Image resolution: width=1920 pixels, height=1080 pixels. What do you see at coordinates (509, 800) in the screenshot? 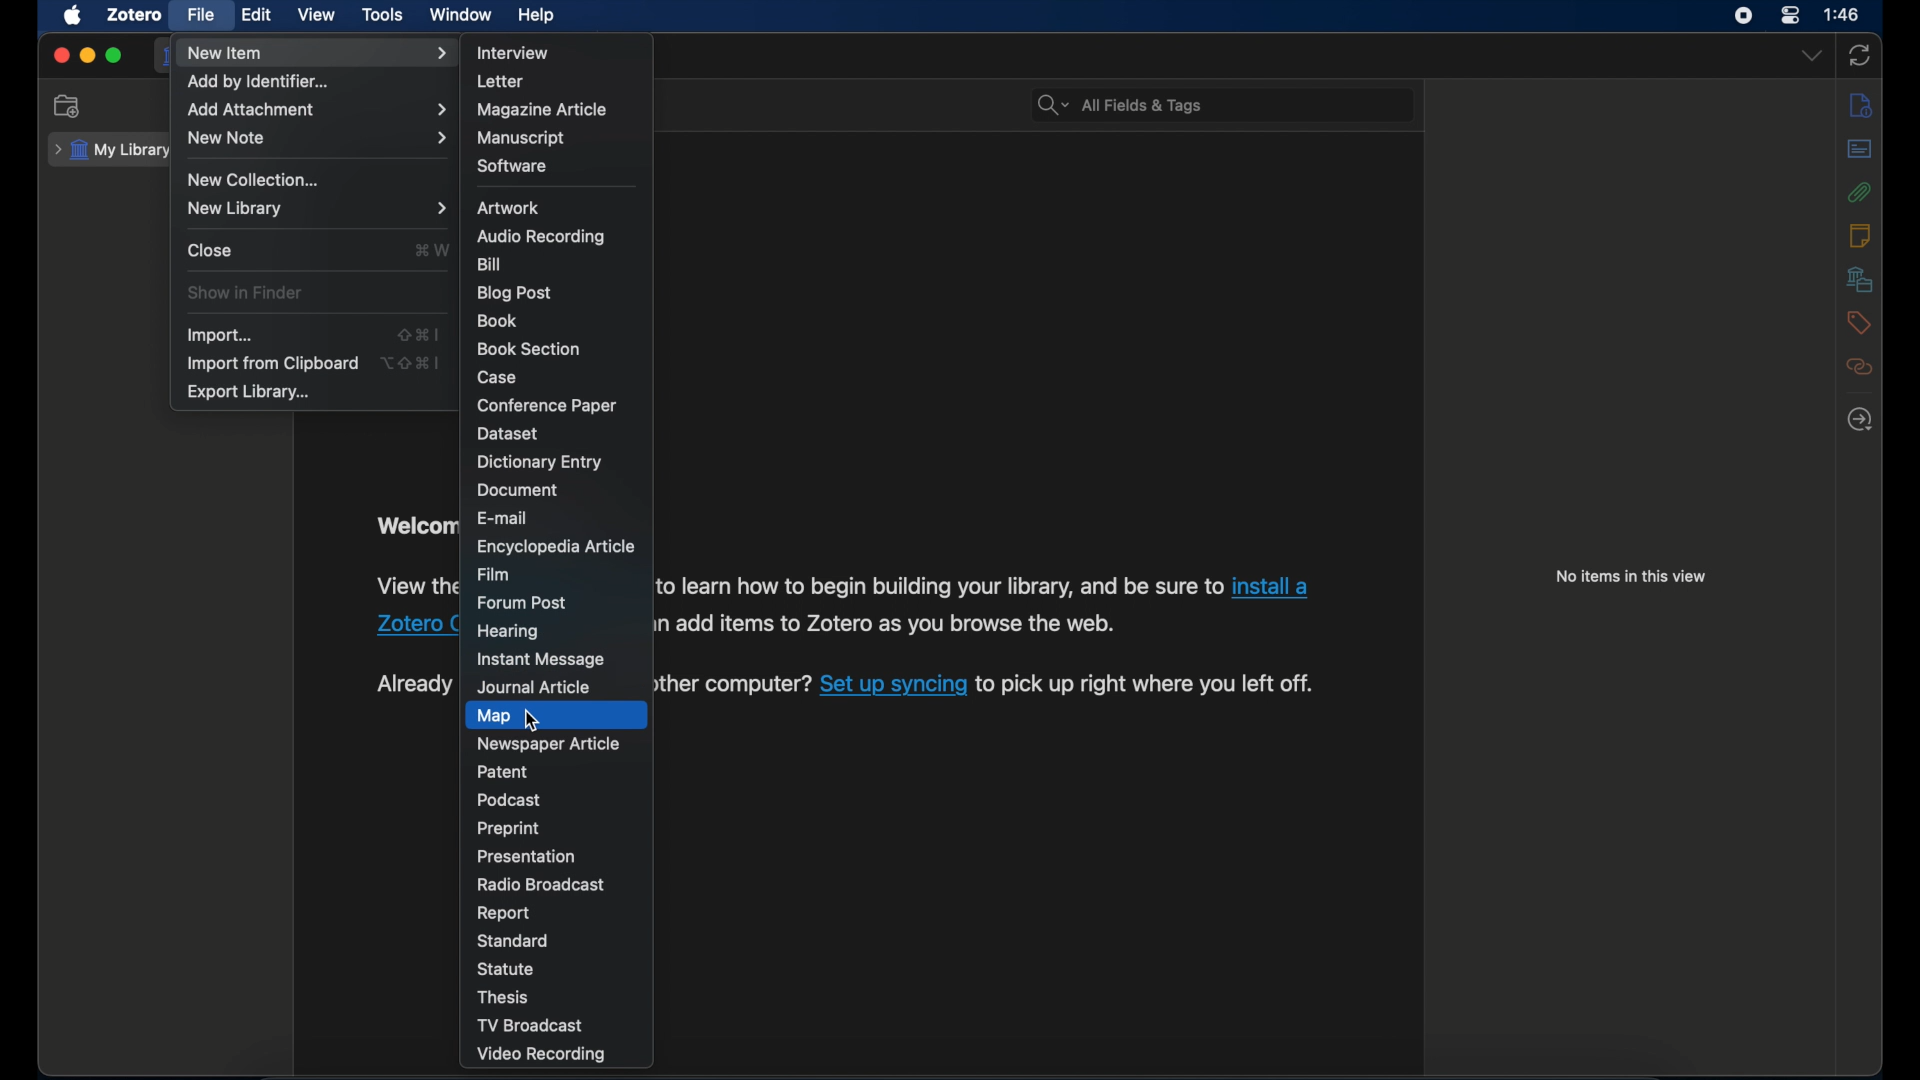
I see `podcast` at bounding box center [509, 800].